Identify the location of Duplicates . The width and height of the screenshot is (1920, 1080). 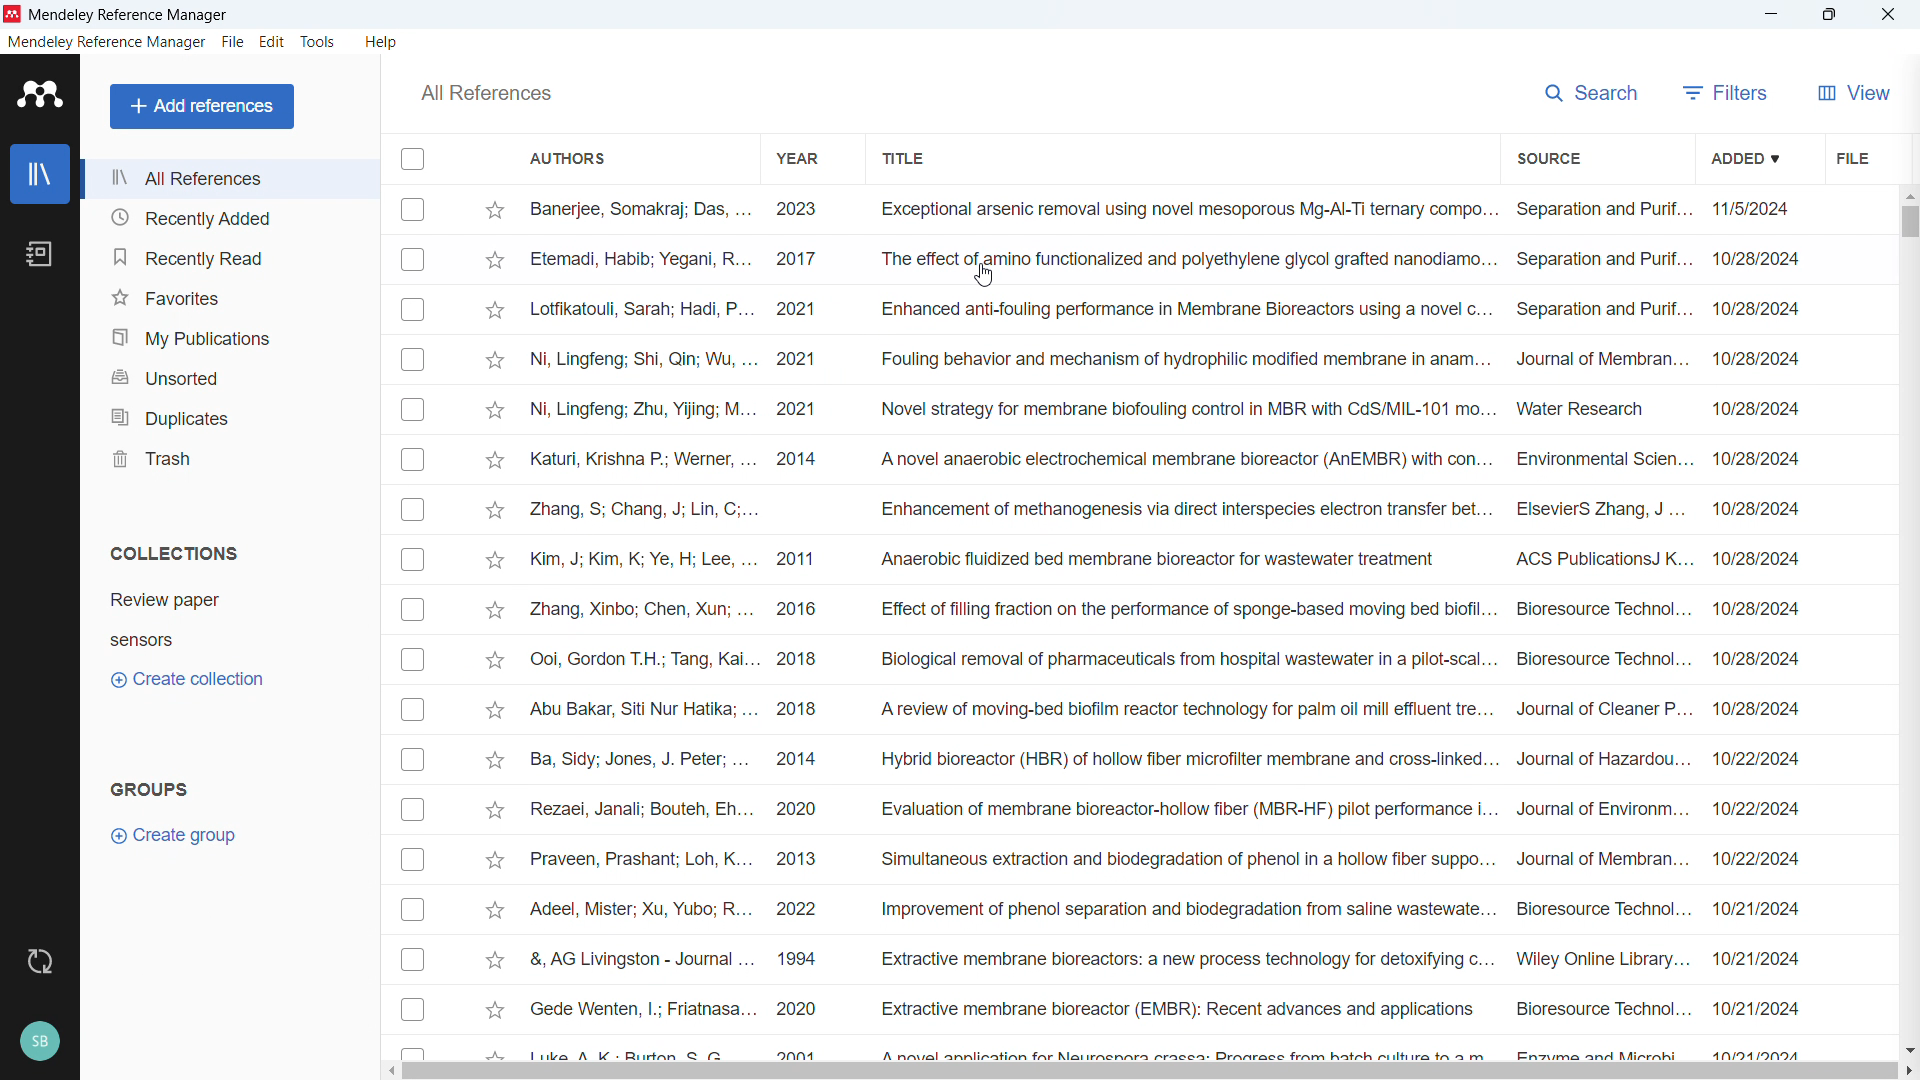
(227, 413).